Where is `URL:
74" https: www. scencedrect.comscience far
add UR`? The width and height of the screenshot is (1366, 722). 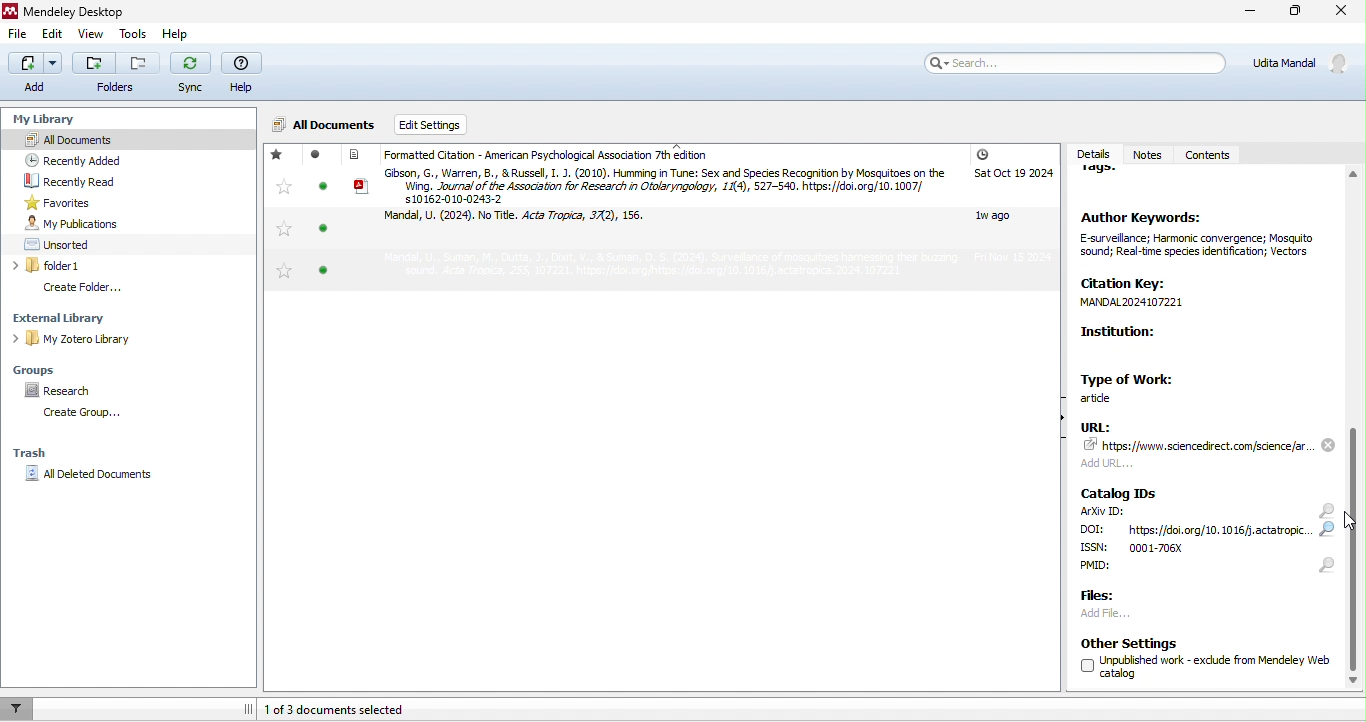
URL:
74" https: www. scencedrect.comscience far
add UR is located at coordinates (1206, 445).